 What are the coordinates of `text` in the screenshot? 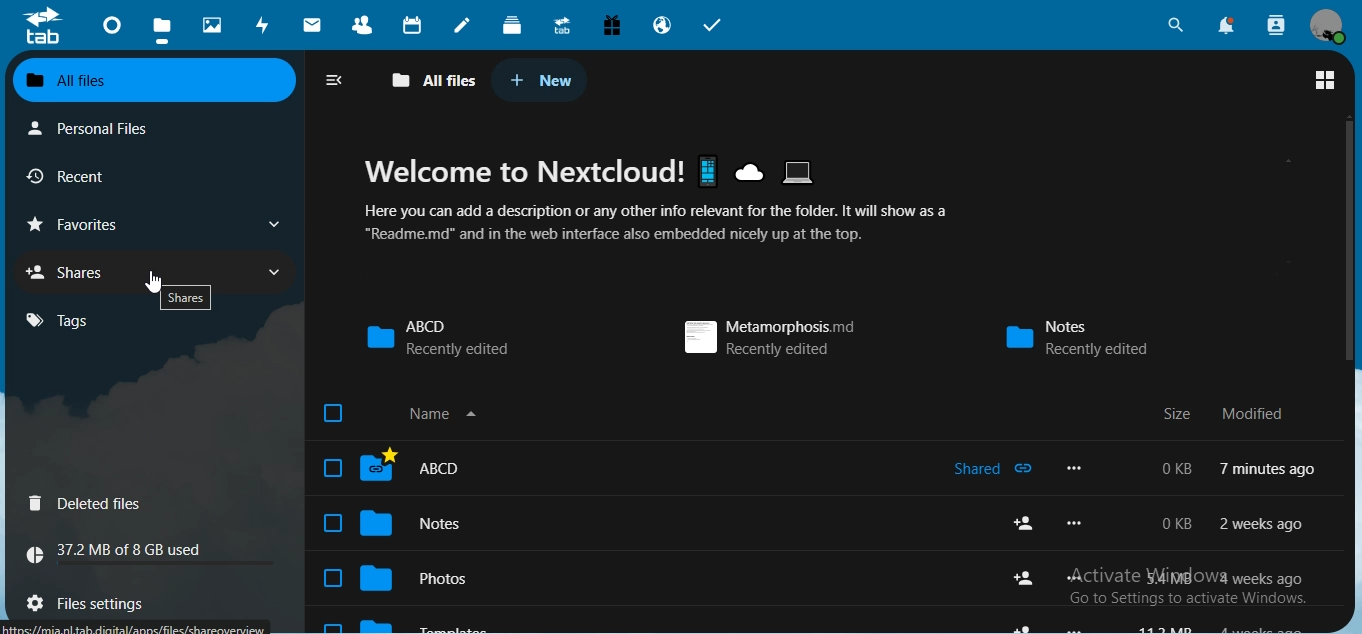 It's located at (1231, 542).